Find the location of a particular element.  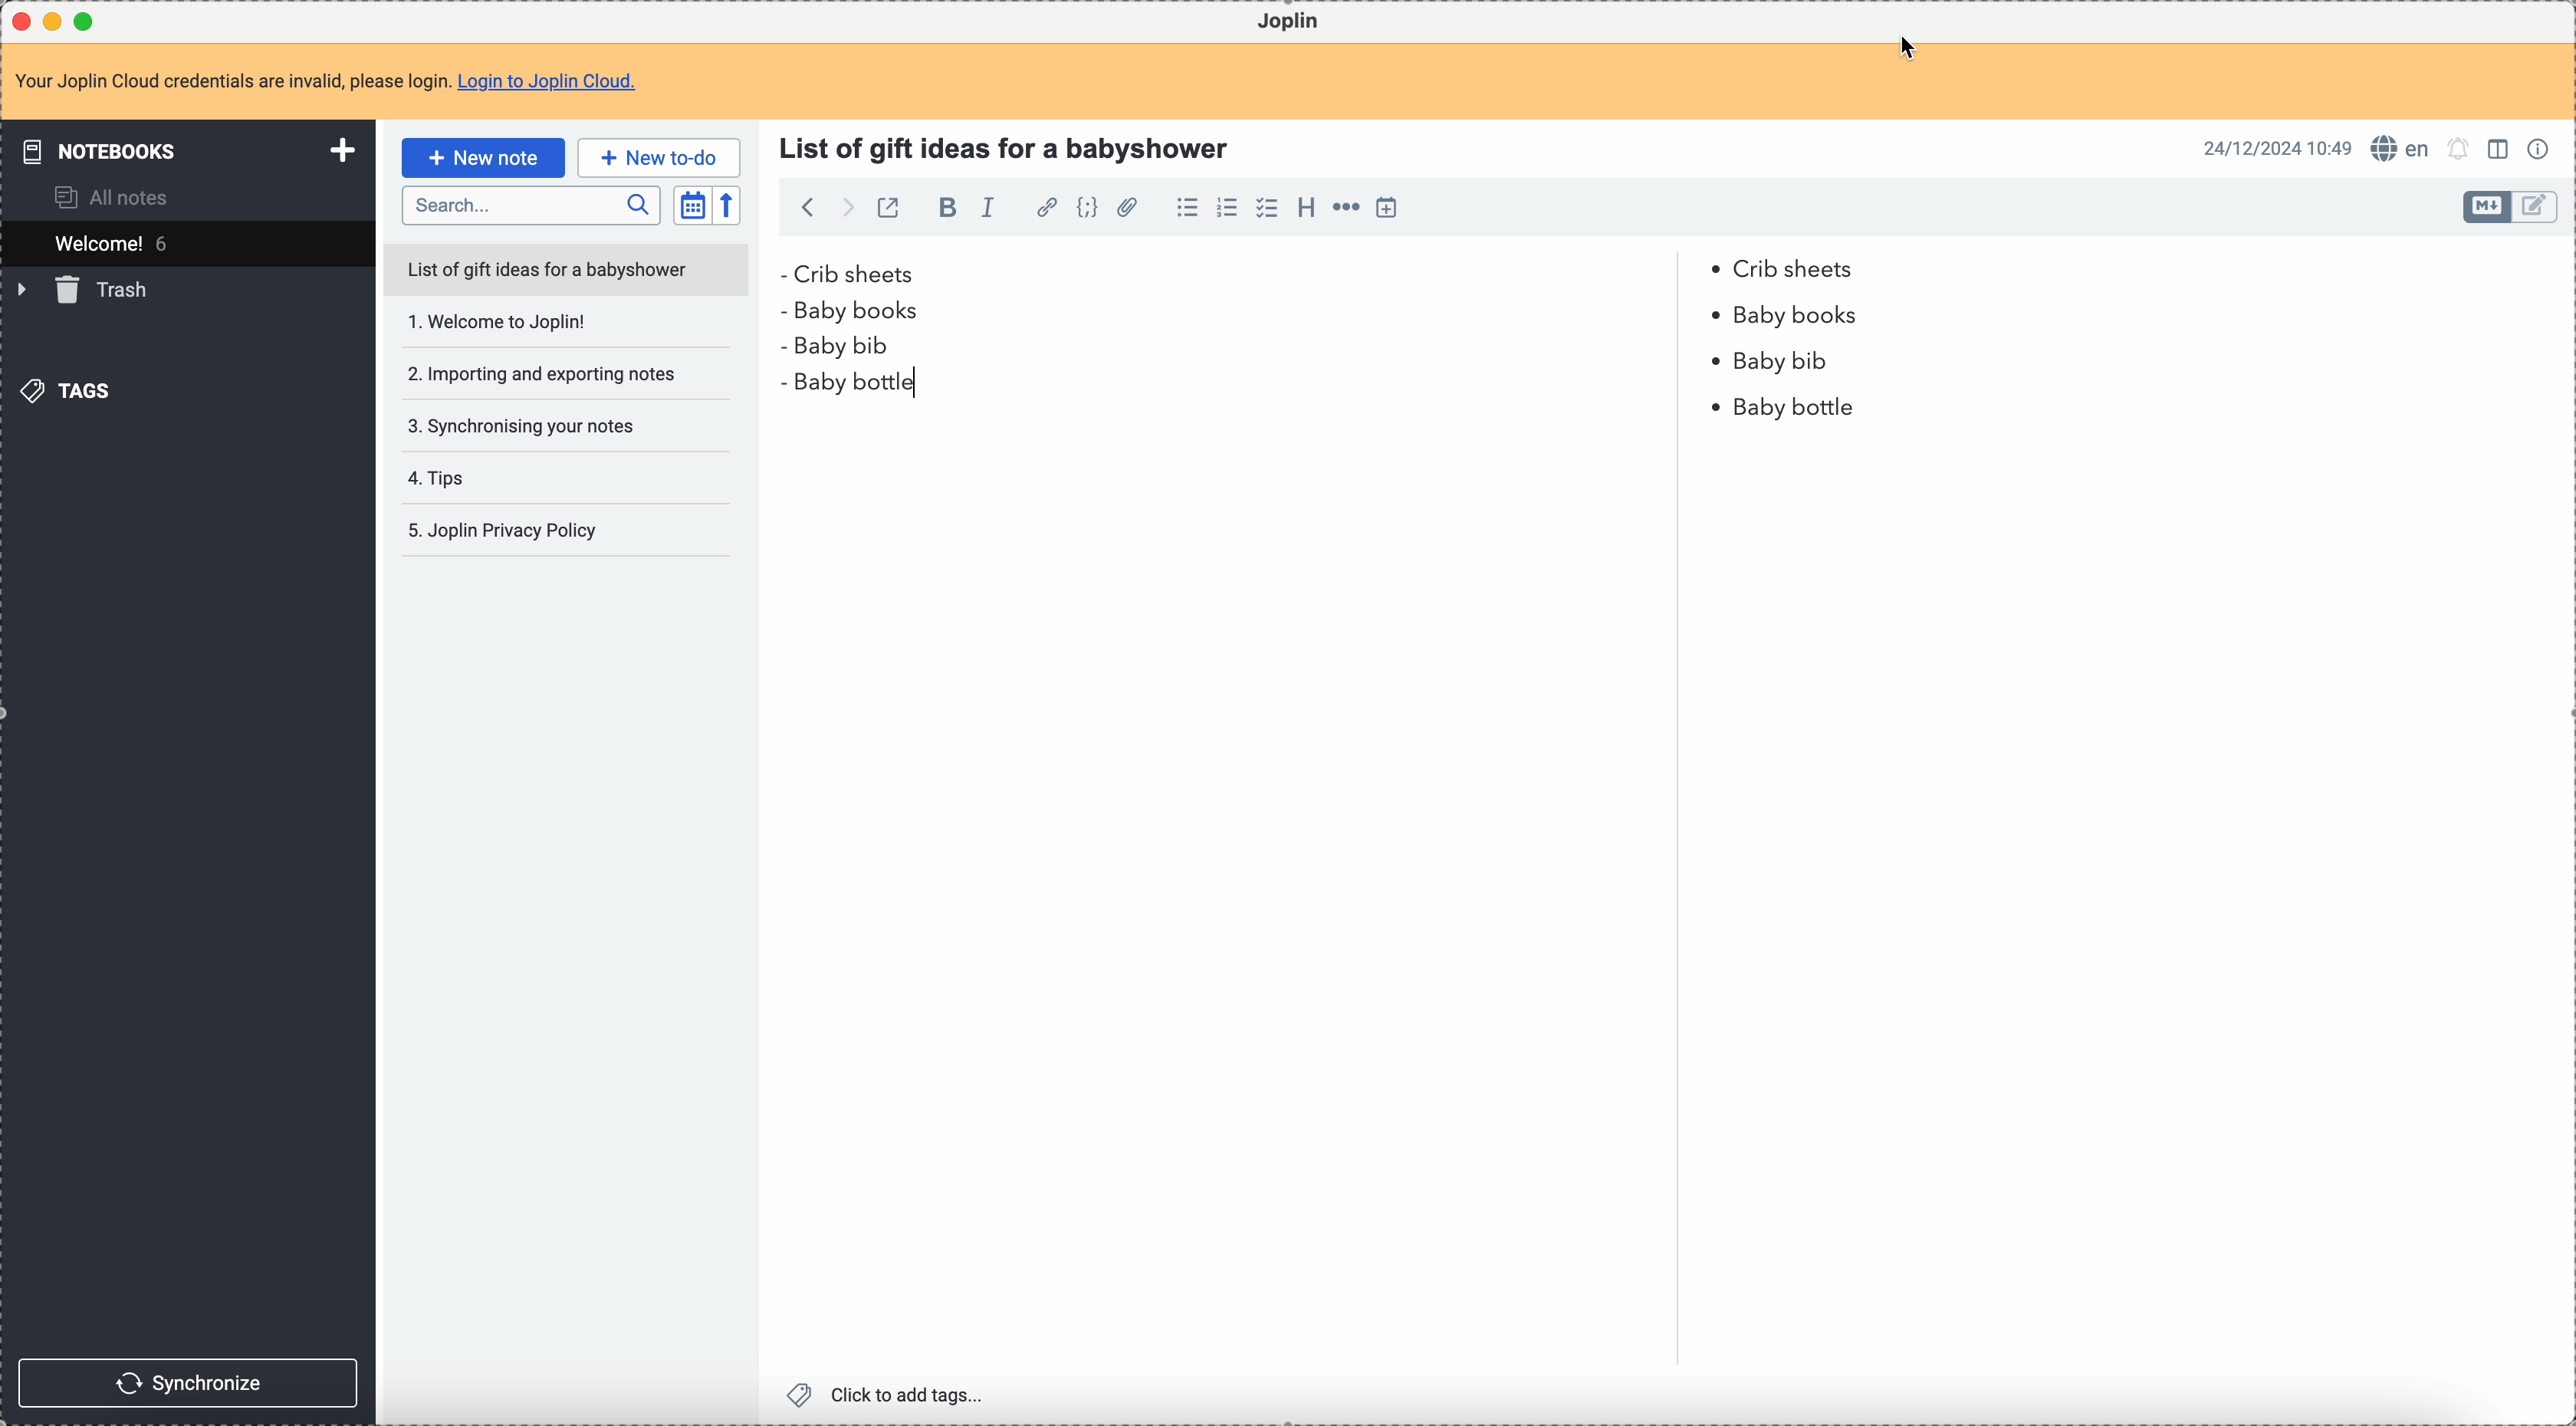

baby books is located at coordinates (1802, 316).